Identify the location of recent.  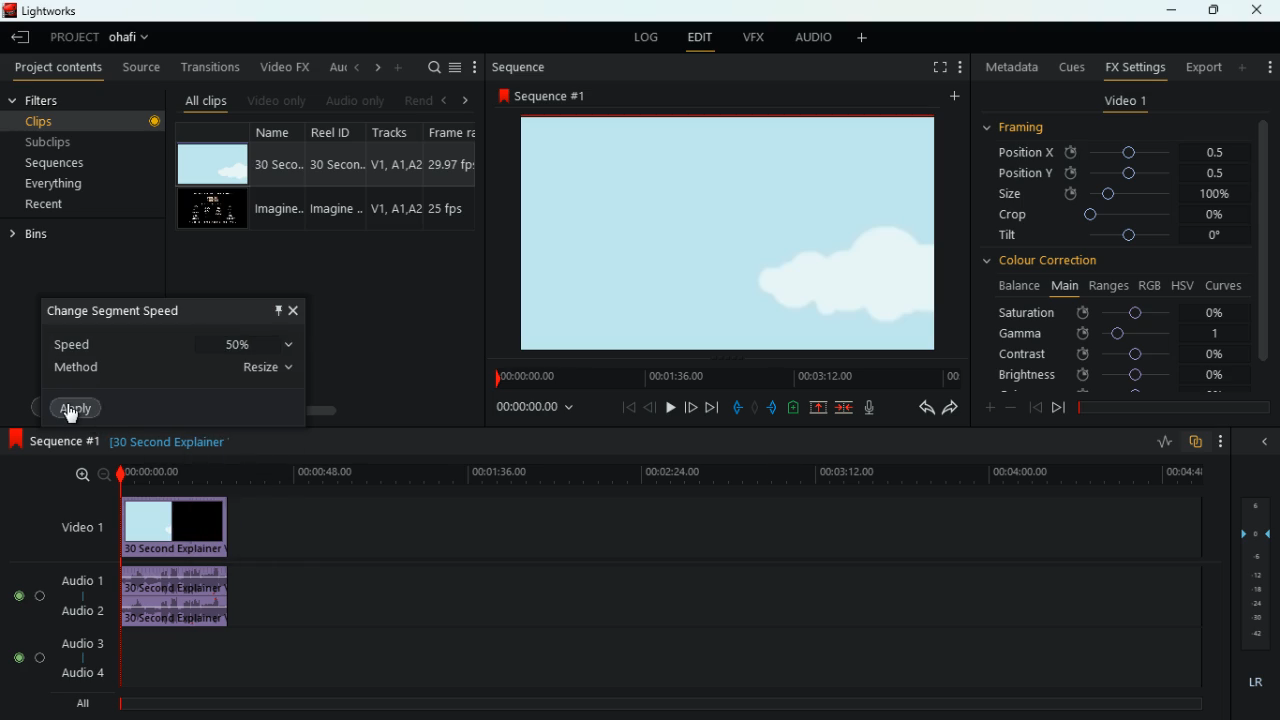
(66, 206).